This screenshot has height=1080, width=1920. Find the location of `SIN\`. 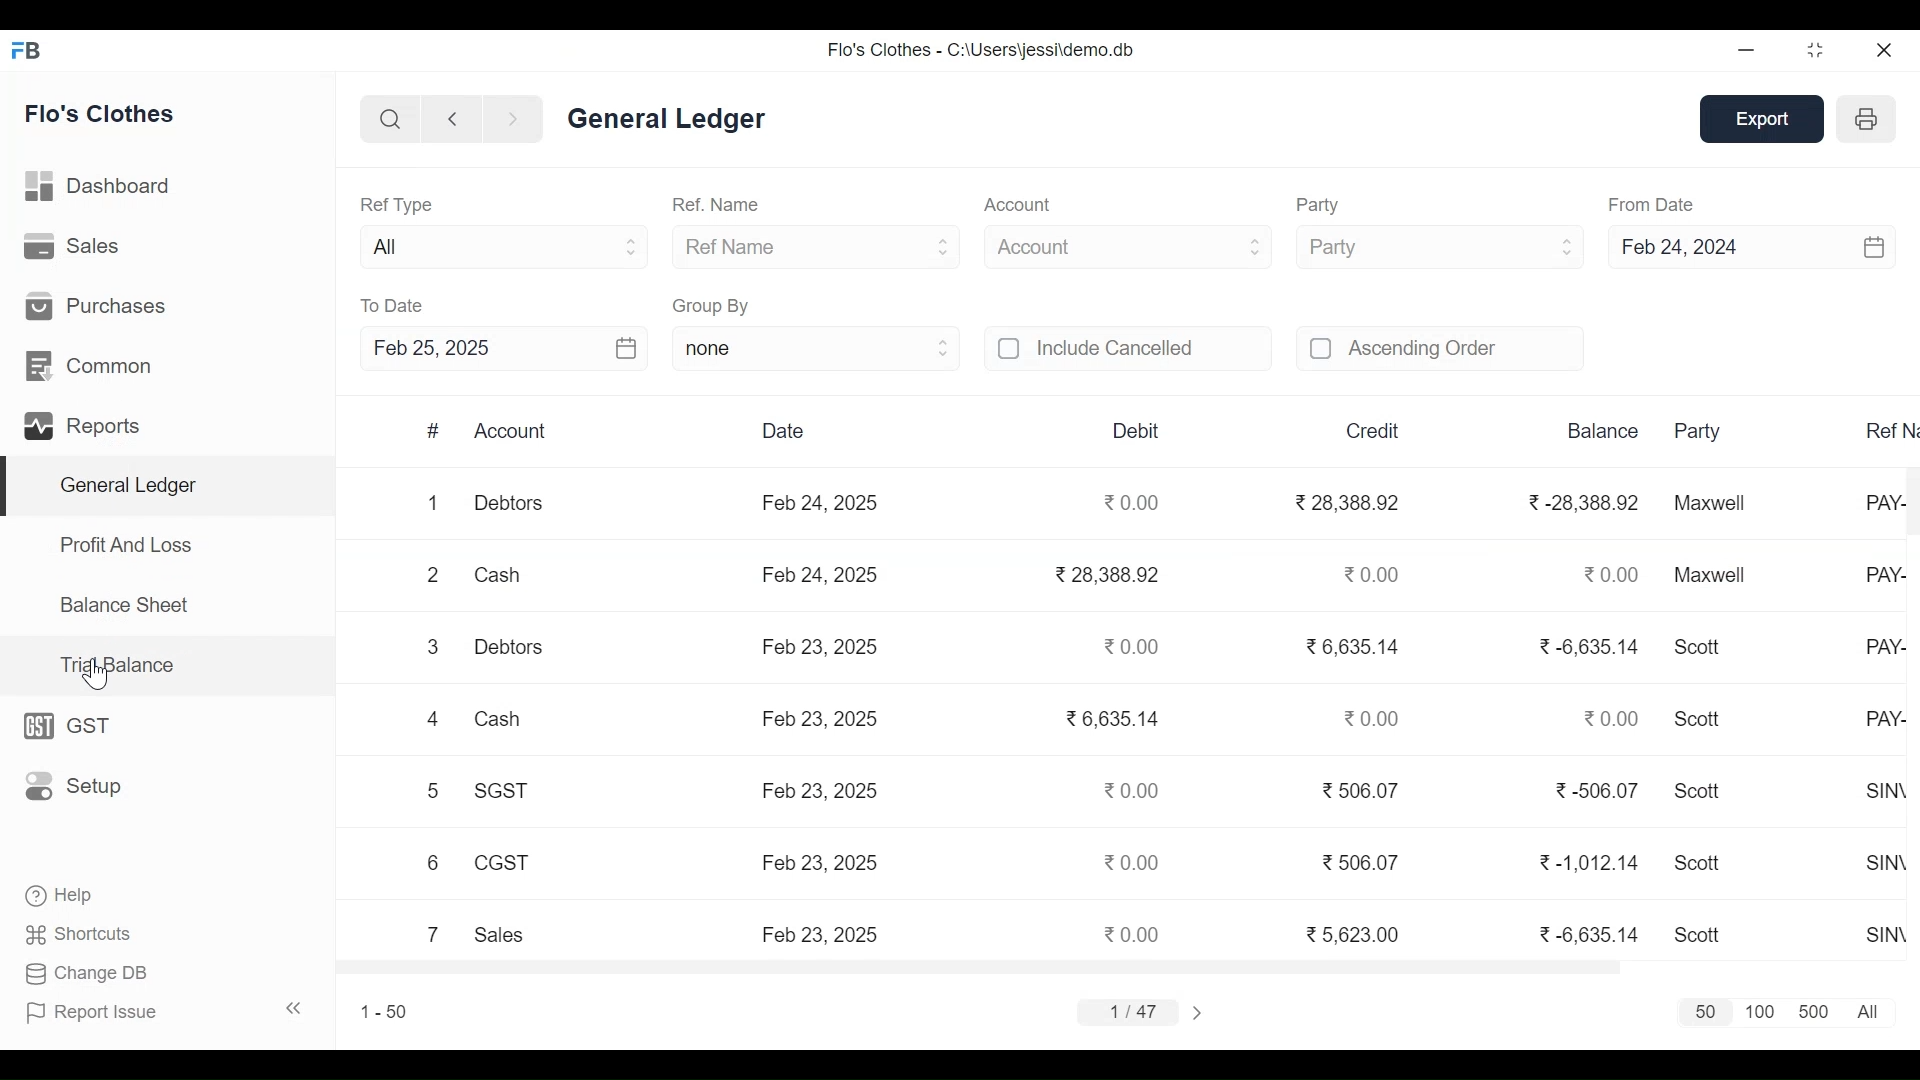

SIN\ is located at coordinates (1887, 936).